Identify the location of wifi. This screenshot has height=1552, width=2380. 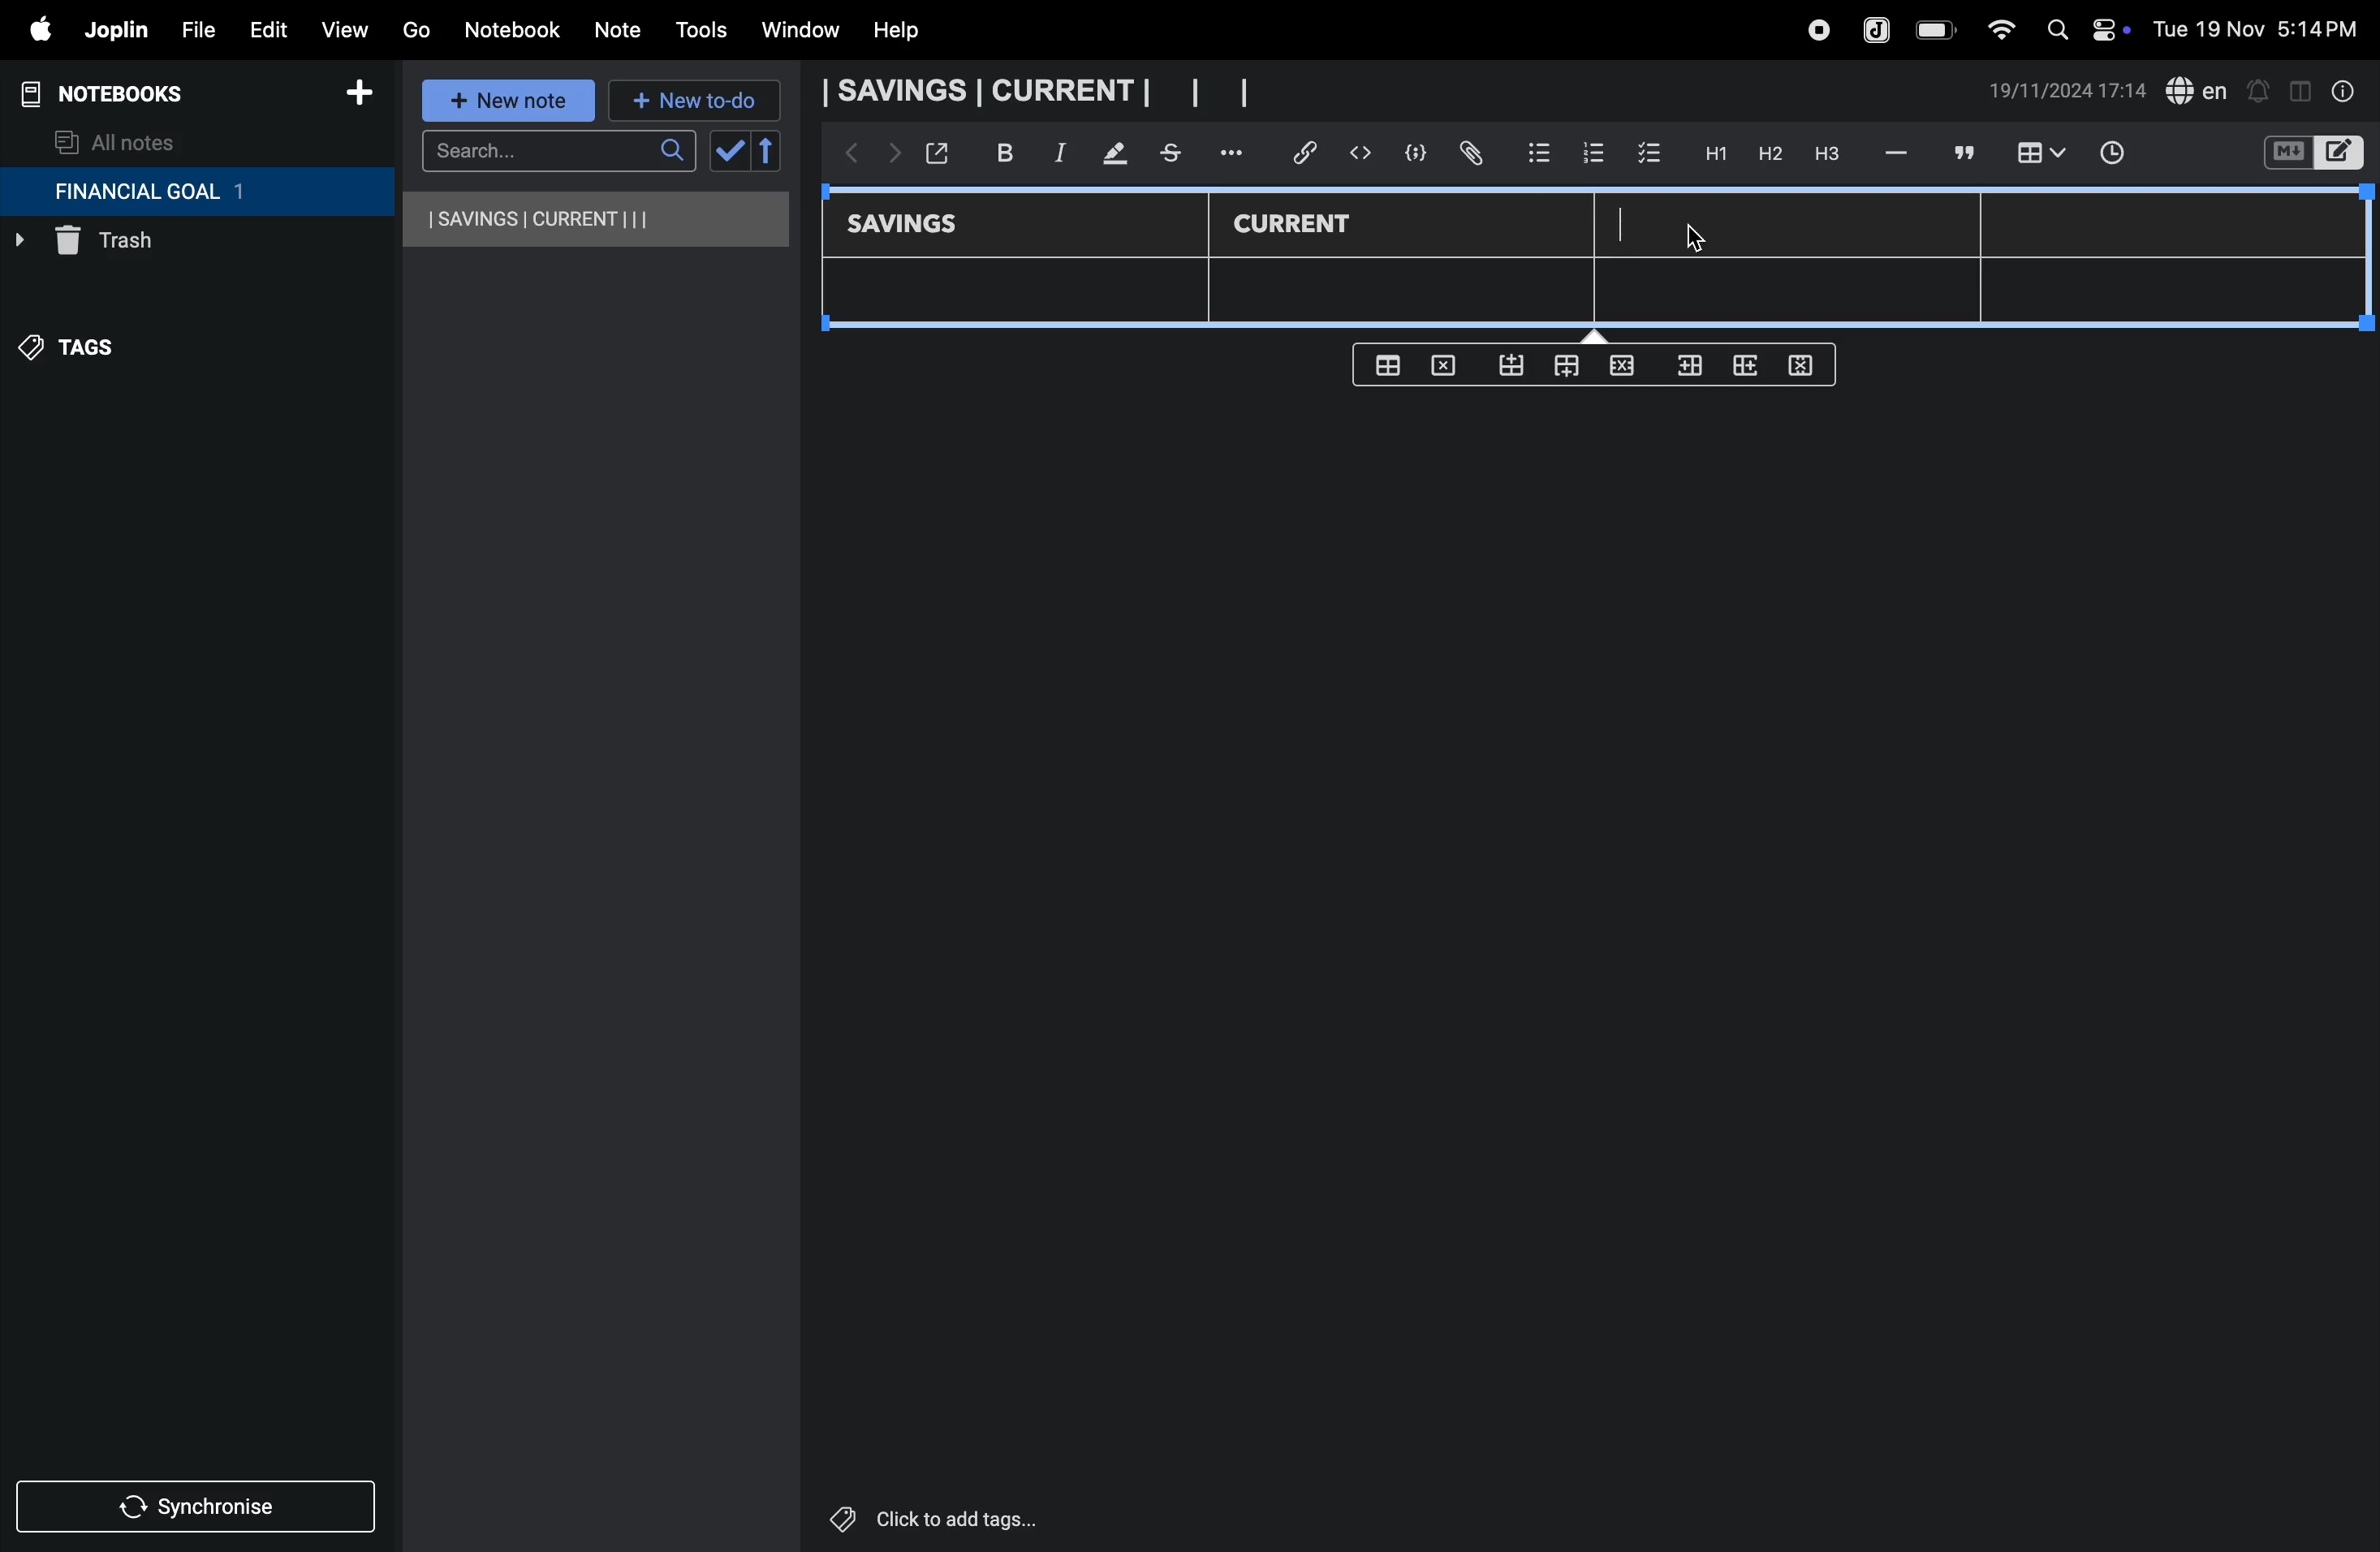
(1995, 29).